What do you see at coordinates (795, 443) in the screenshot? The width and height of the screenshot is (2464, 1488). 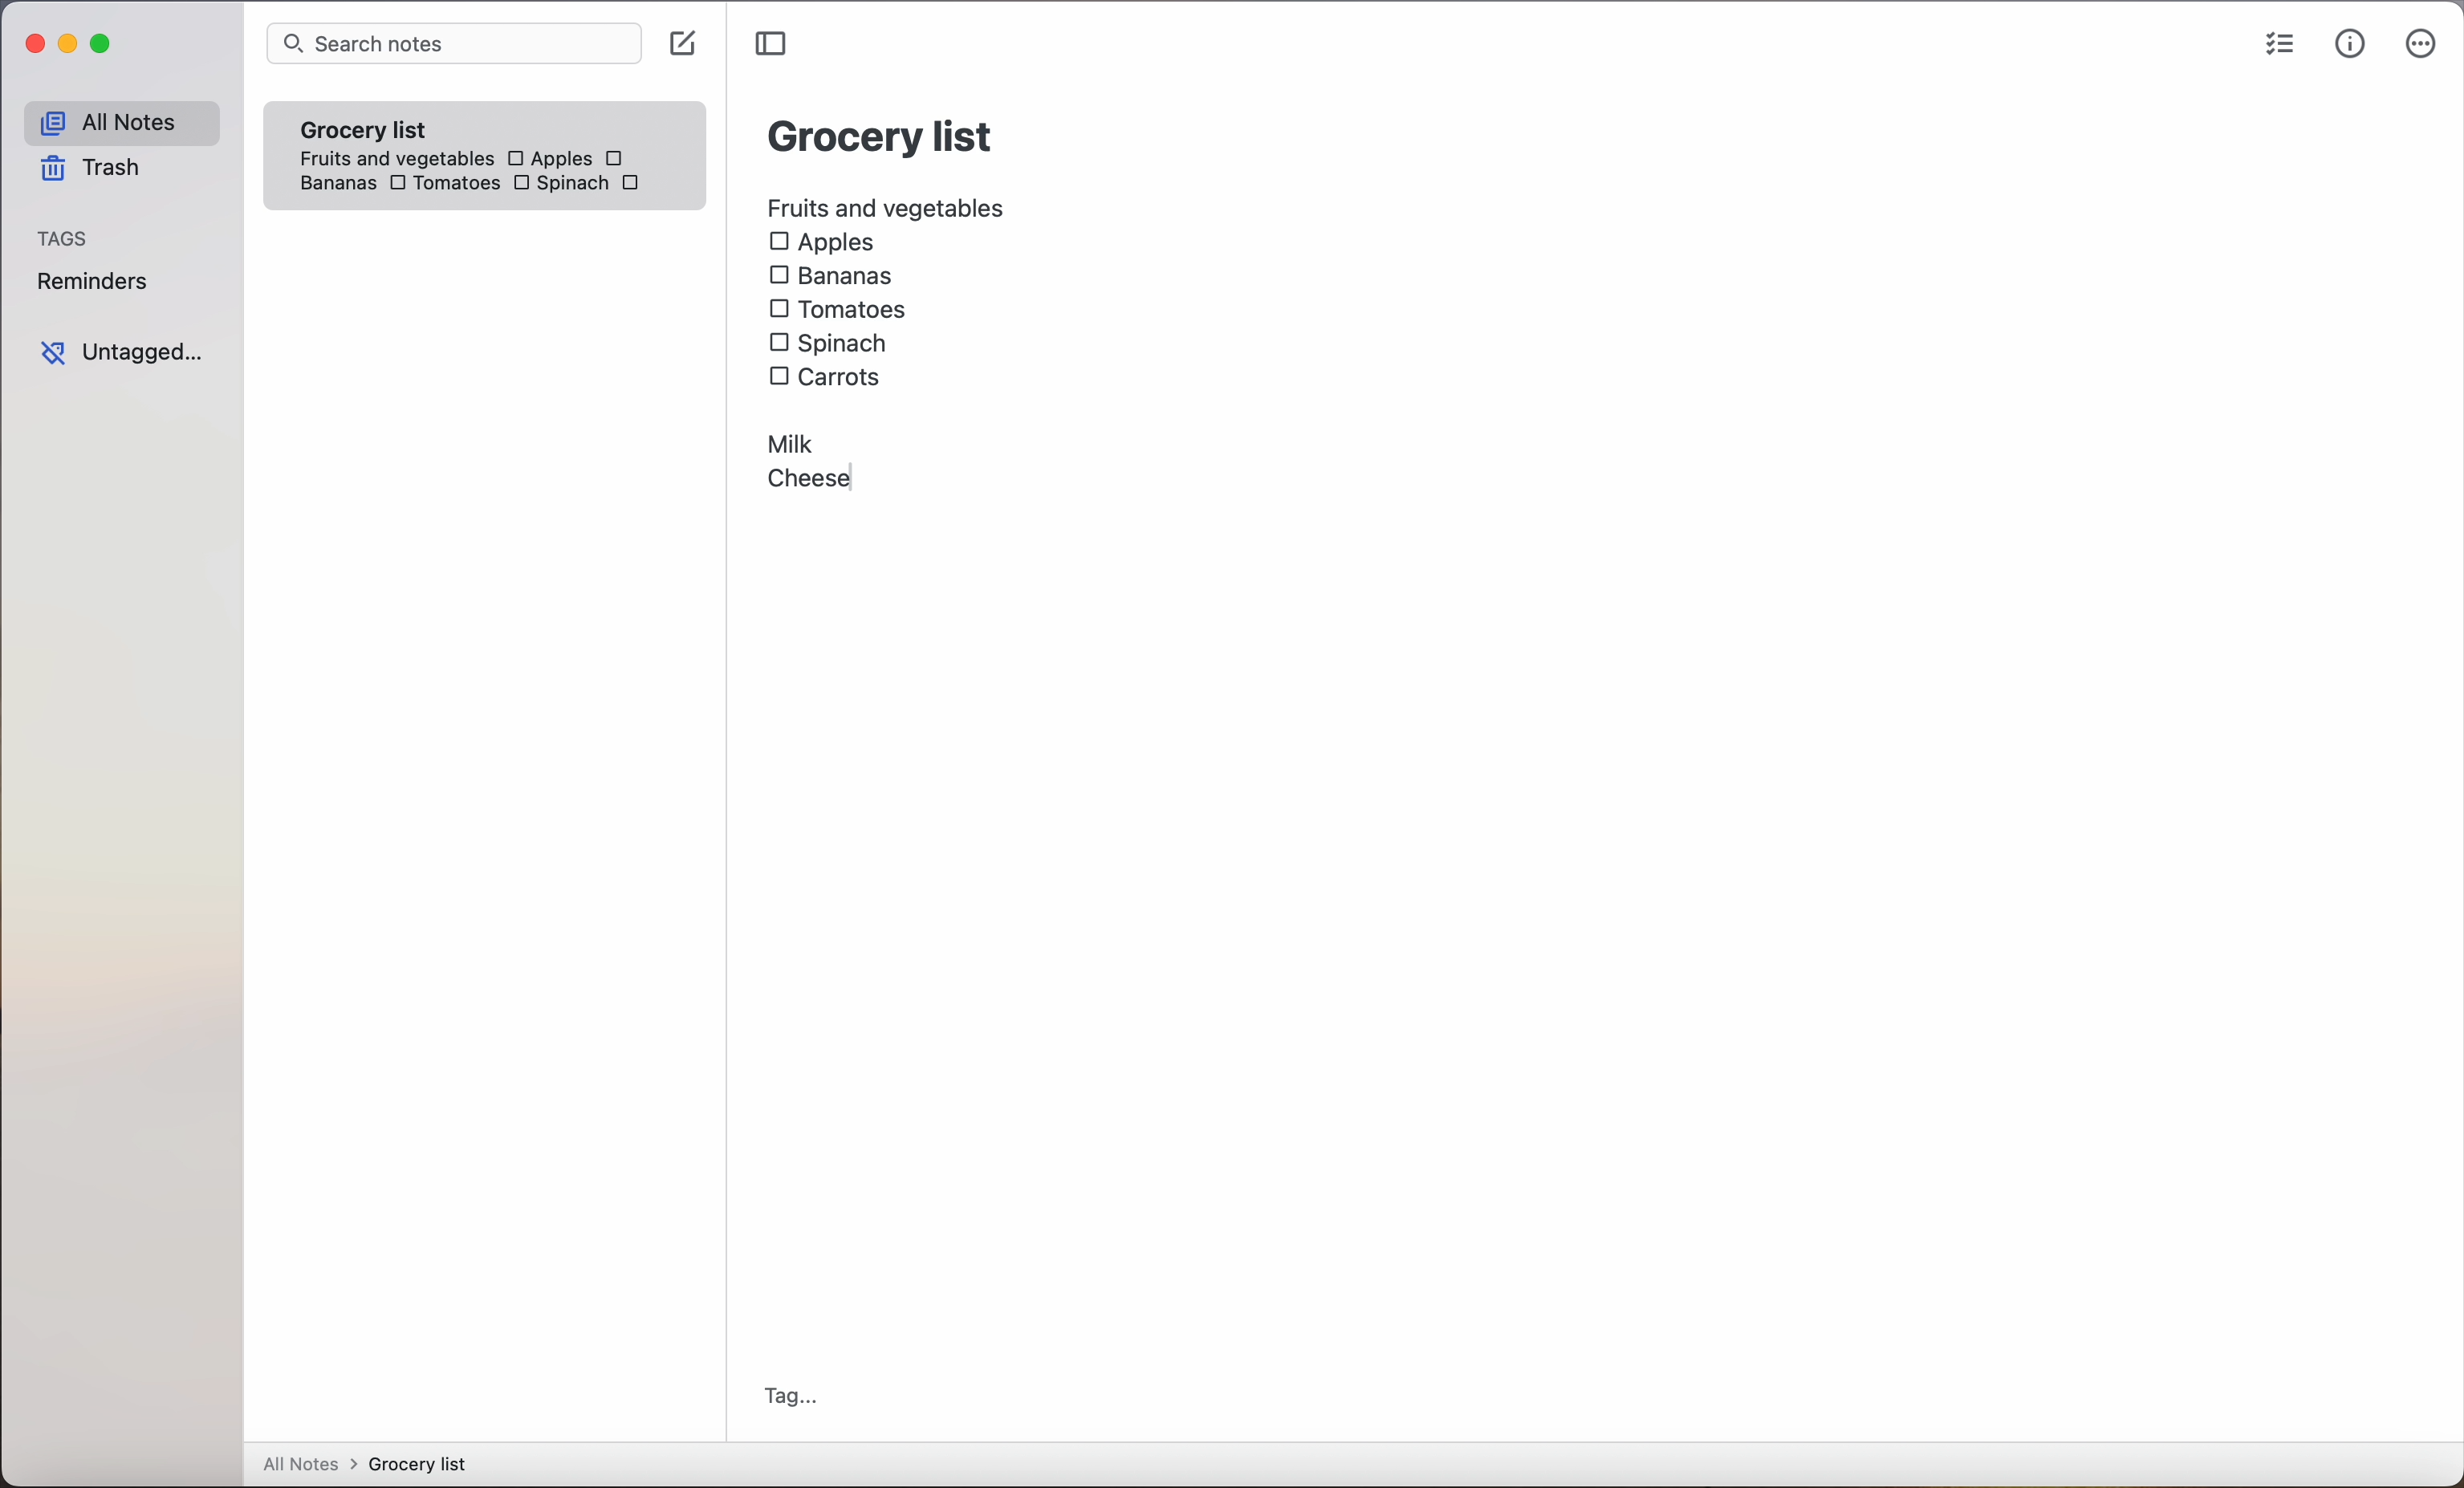 I see `Milk` at bounding box center [795, 443].